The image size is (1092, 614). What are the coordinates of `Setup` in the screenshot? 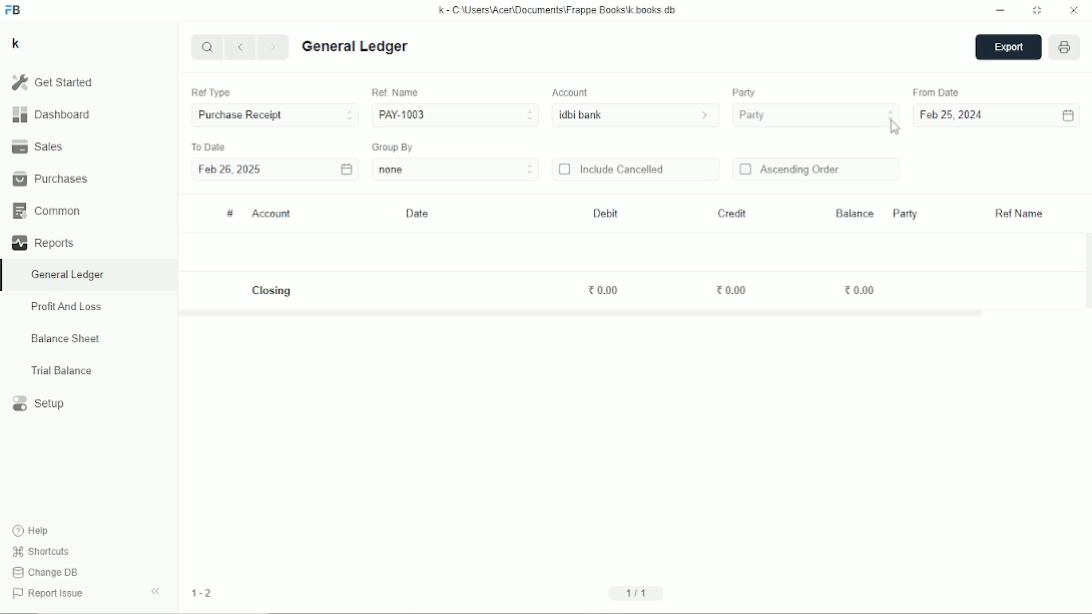 It's located at (40, 404).